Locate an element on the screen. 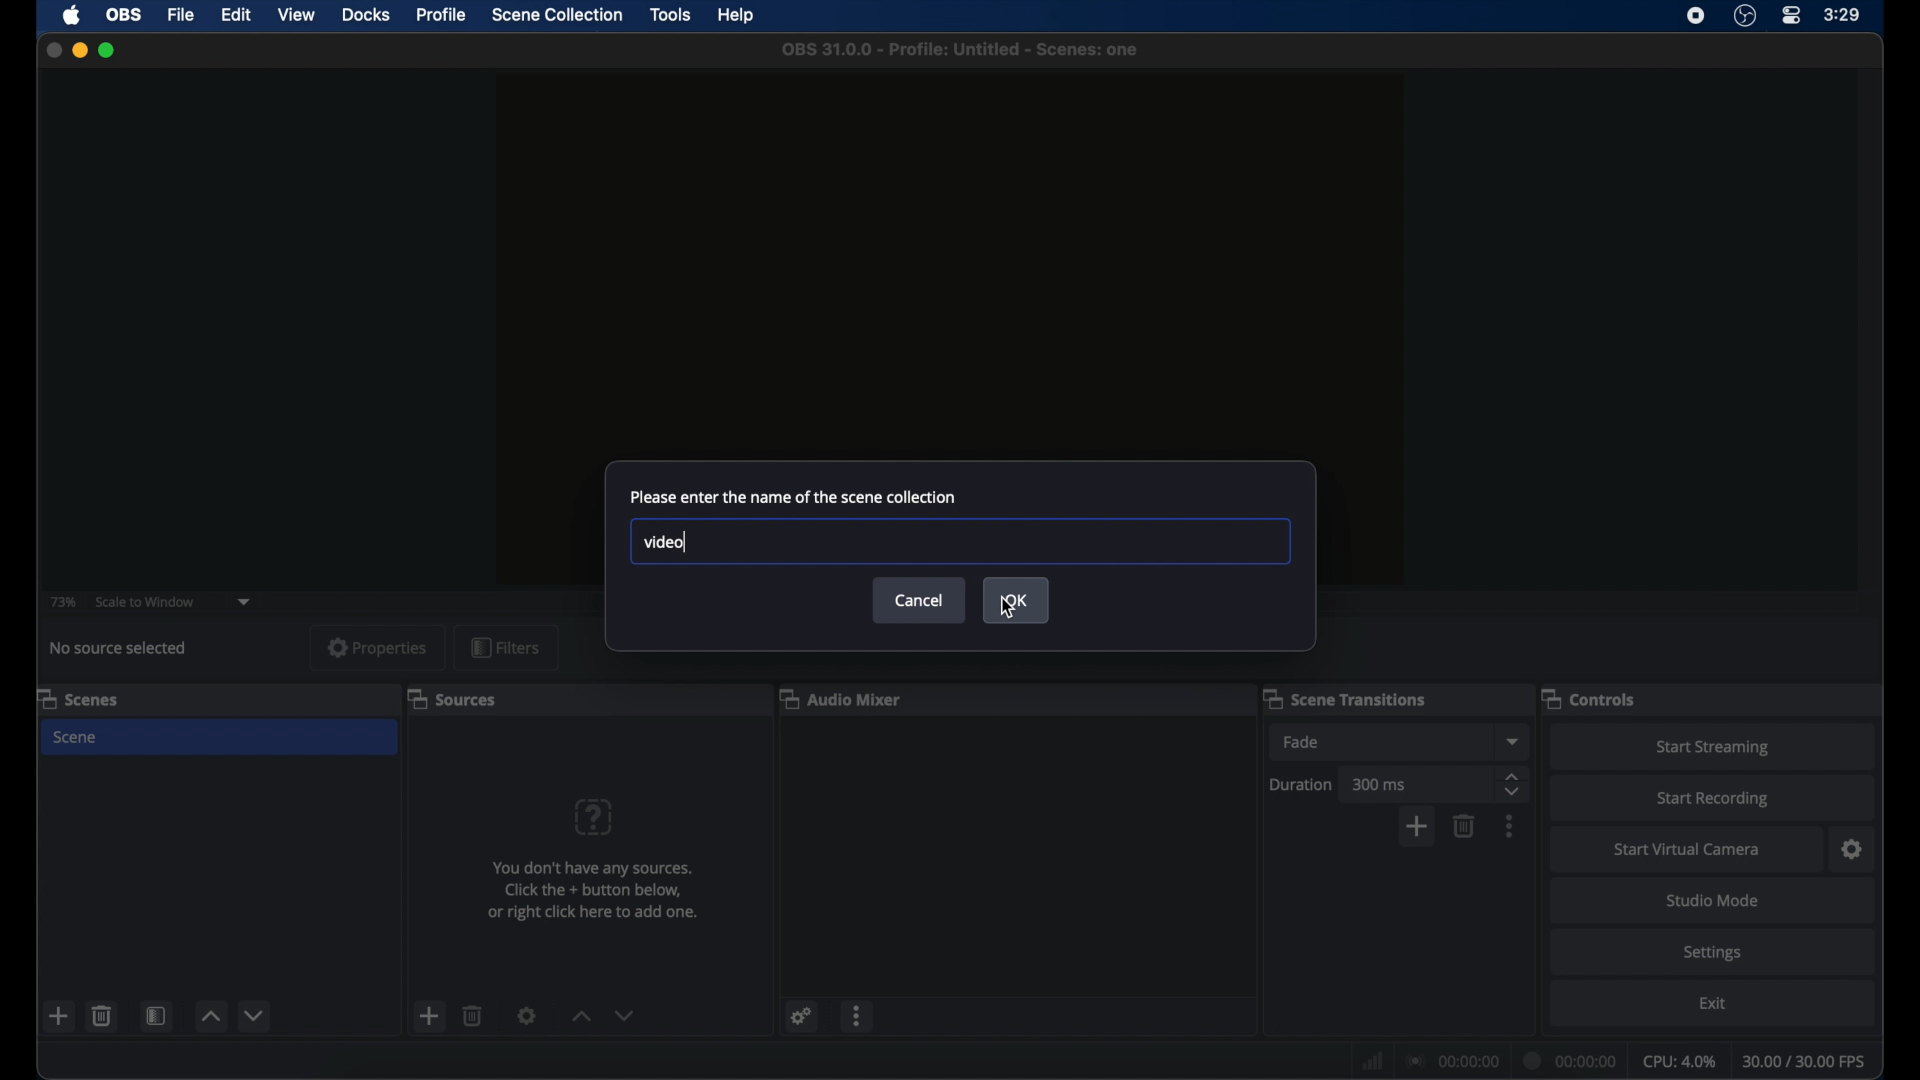 This screenshot has height=1080, width=1920. network is located at coordinates (1370, 1058).